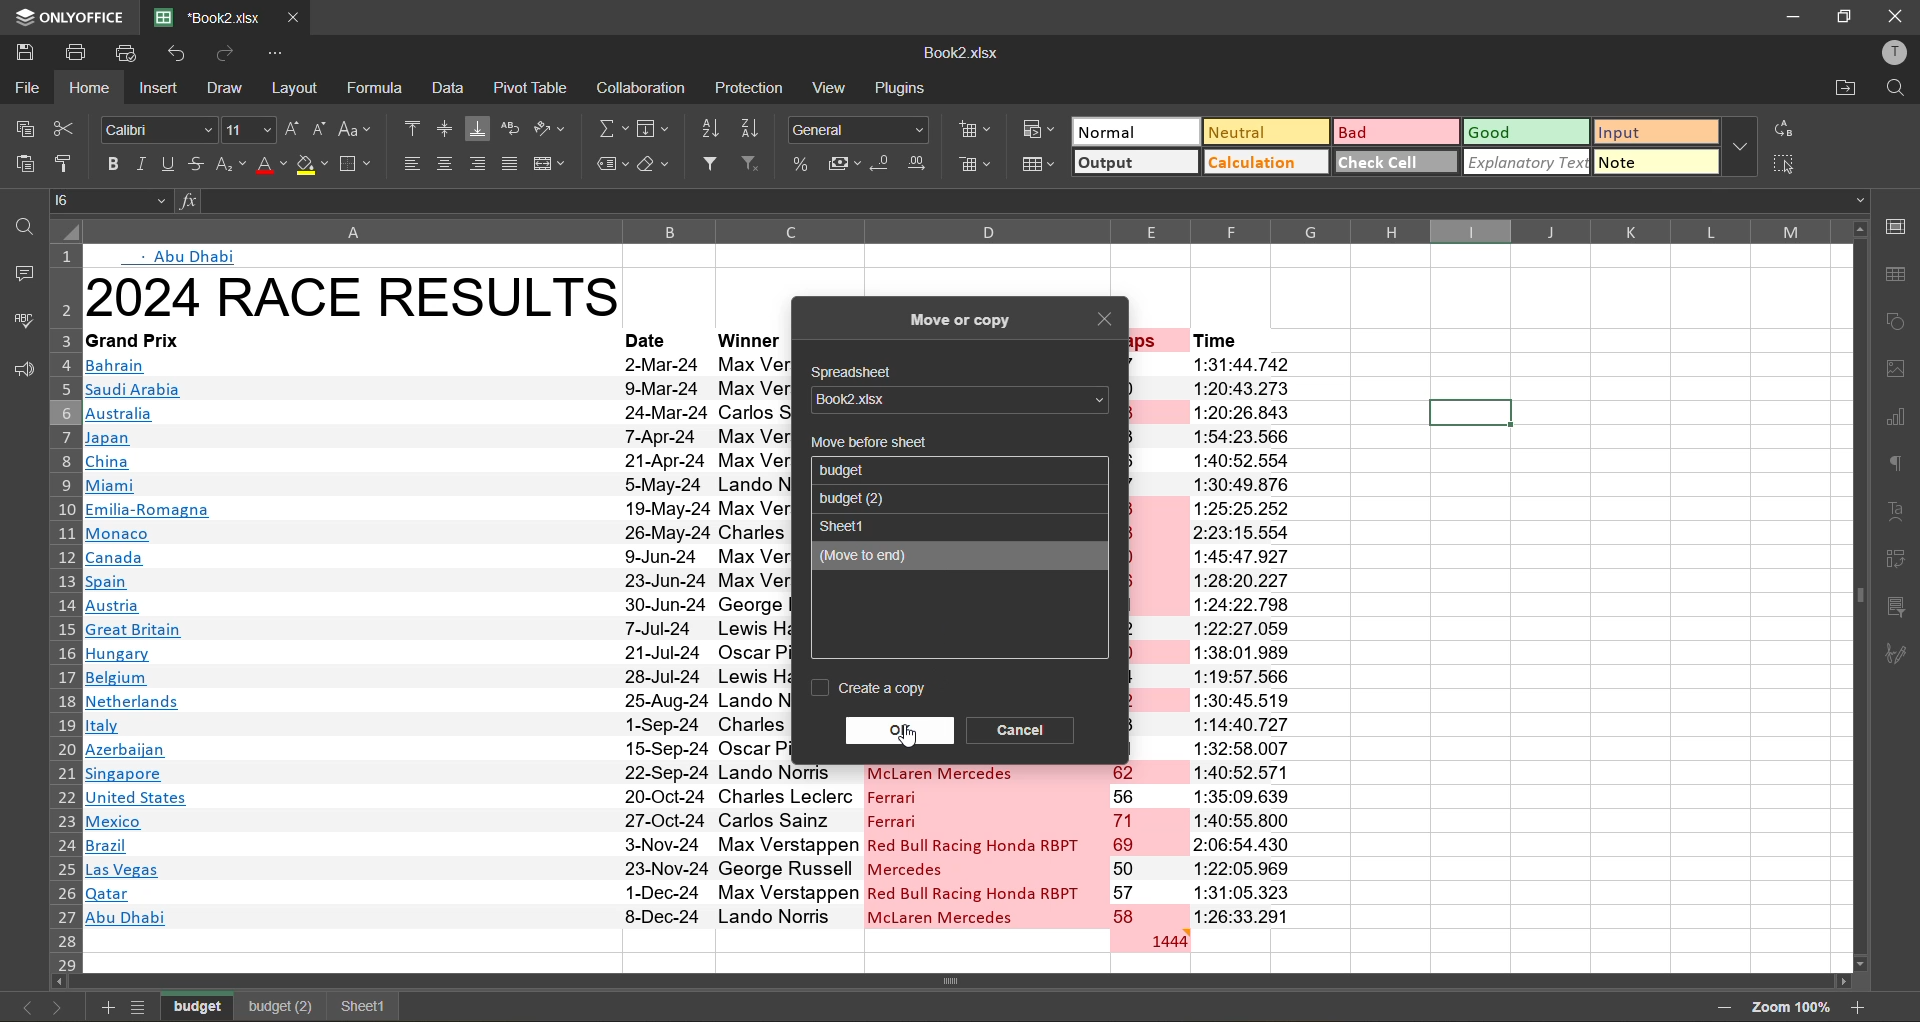  Describe the element at coordinates (178, 56) in the screenshot. I see `undo` at that location.